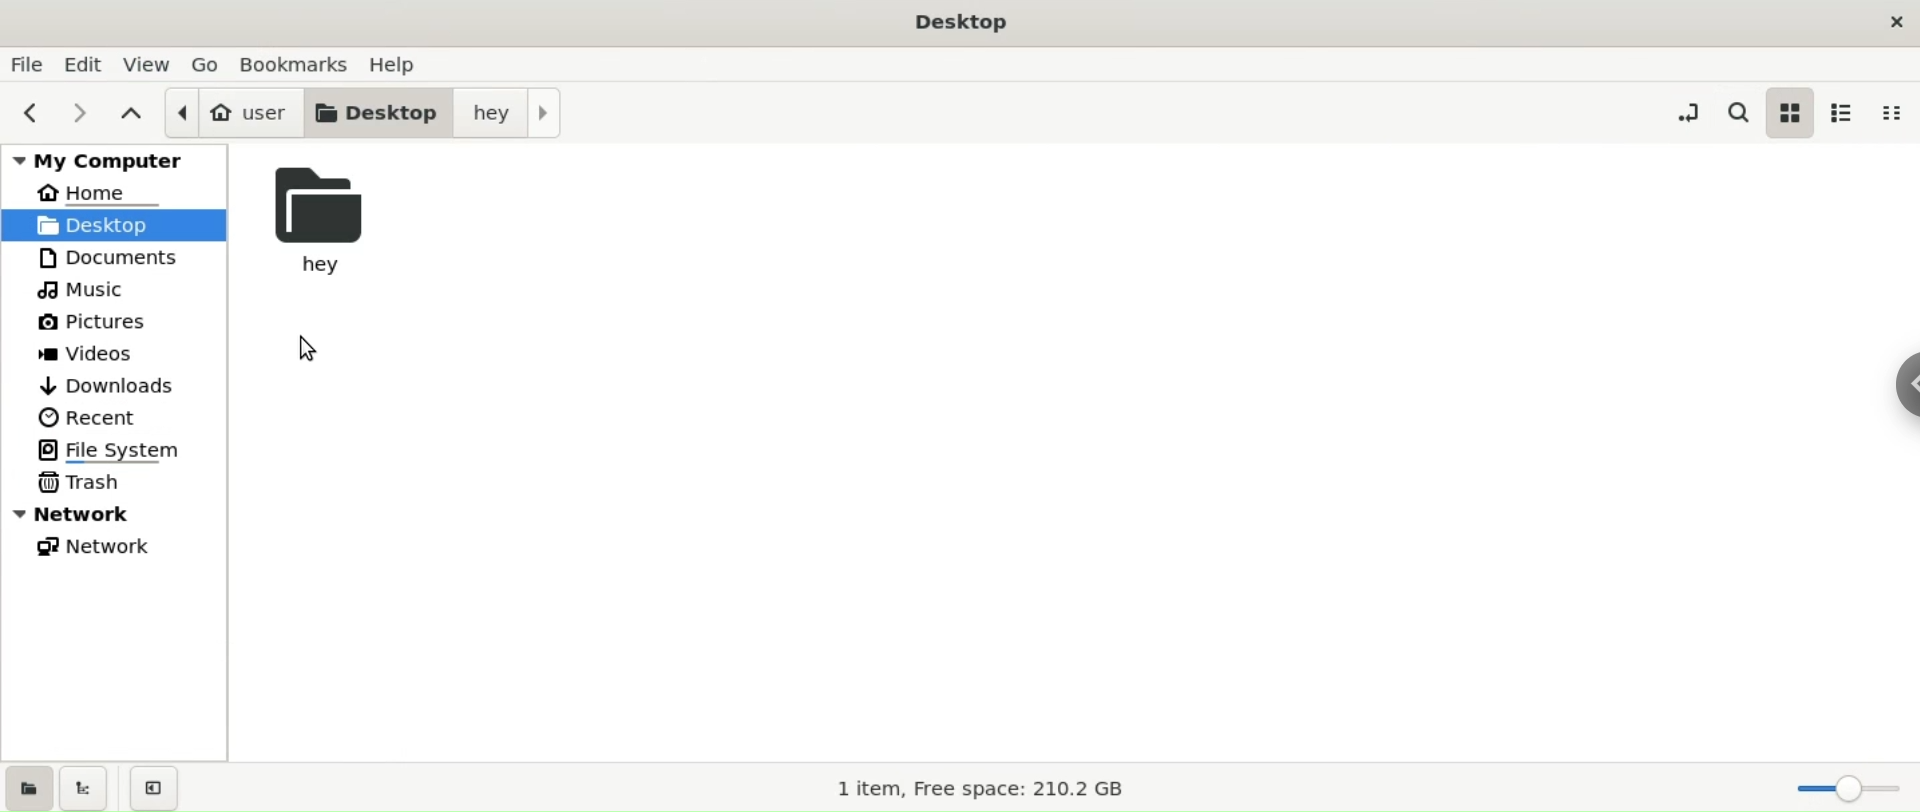 This screenshot has height=812, width=1920. What do you see at coordinates (405, 64) in the screenshot?
I see `help` at bounding box center [405, 64].